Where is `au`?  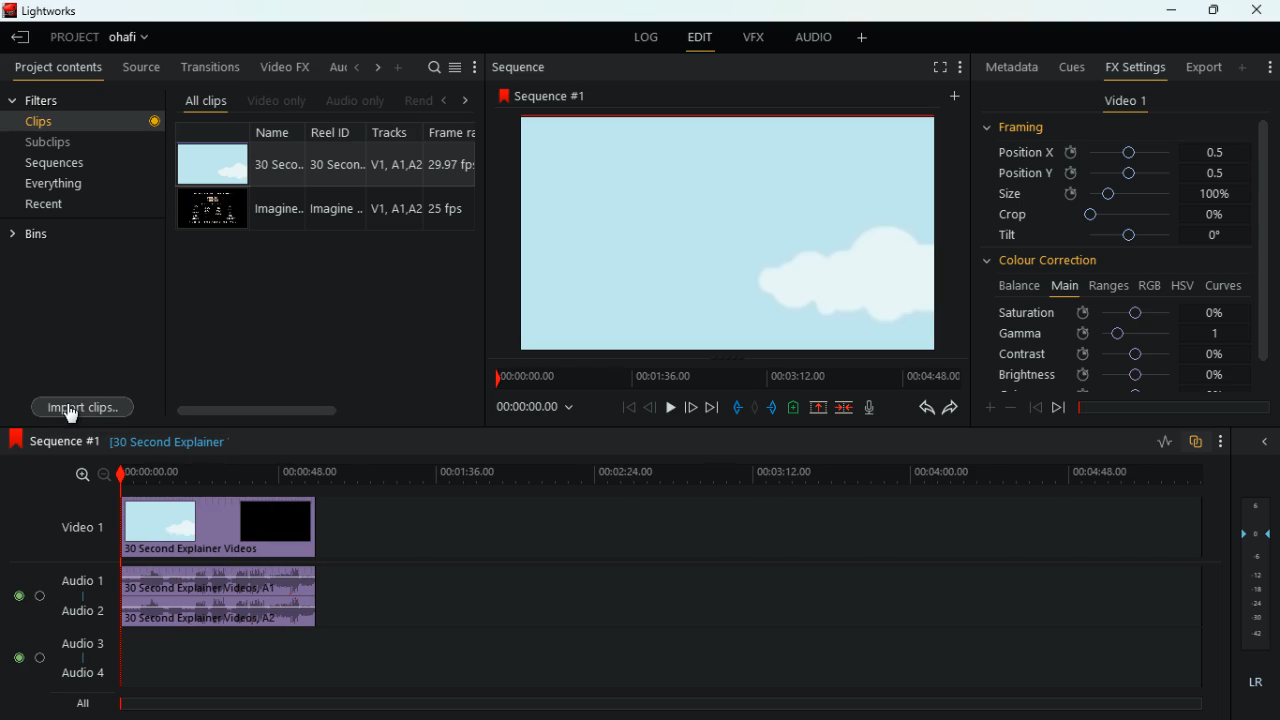 au is located at coordinates (331, 65).